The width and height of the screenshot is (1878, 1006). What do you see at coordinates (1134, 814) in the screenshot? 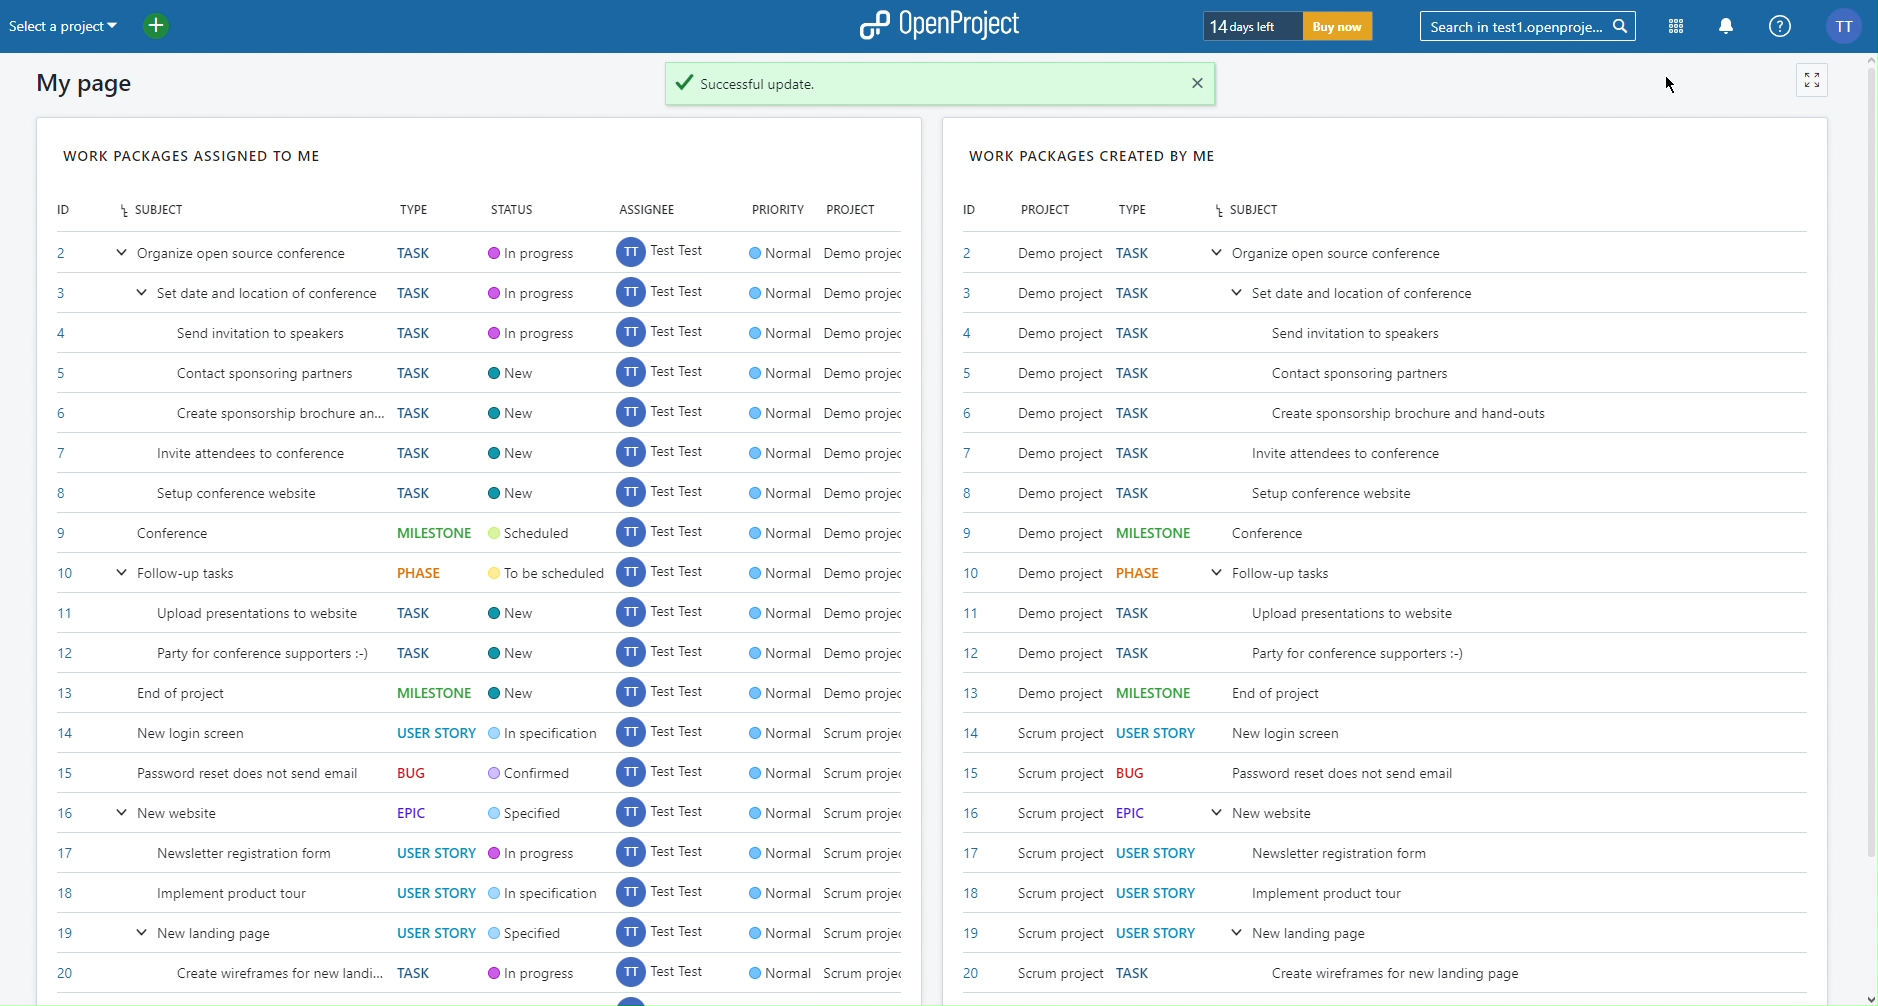
I see `Epic` at bounding box center [1134, 814].